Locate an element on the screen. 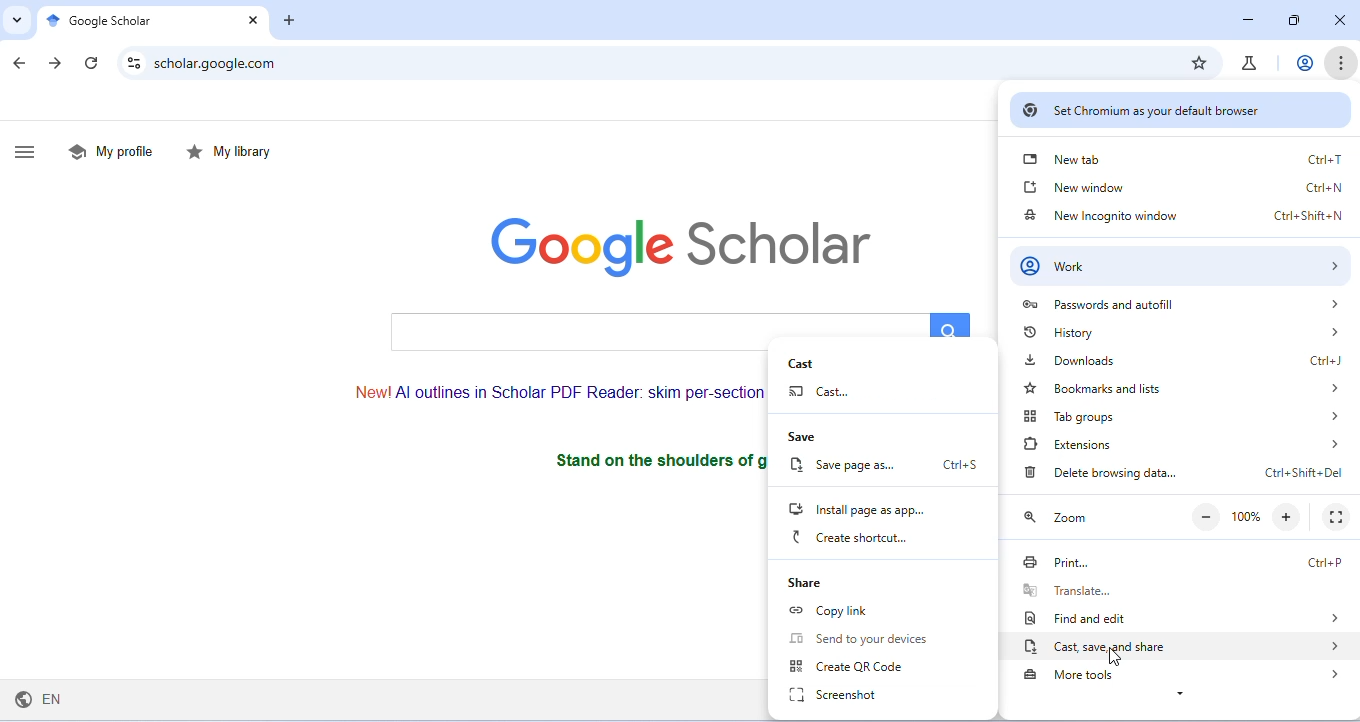 This screenshot has height=722, width=1360. english is located at coordinates (40, 701).